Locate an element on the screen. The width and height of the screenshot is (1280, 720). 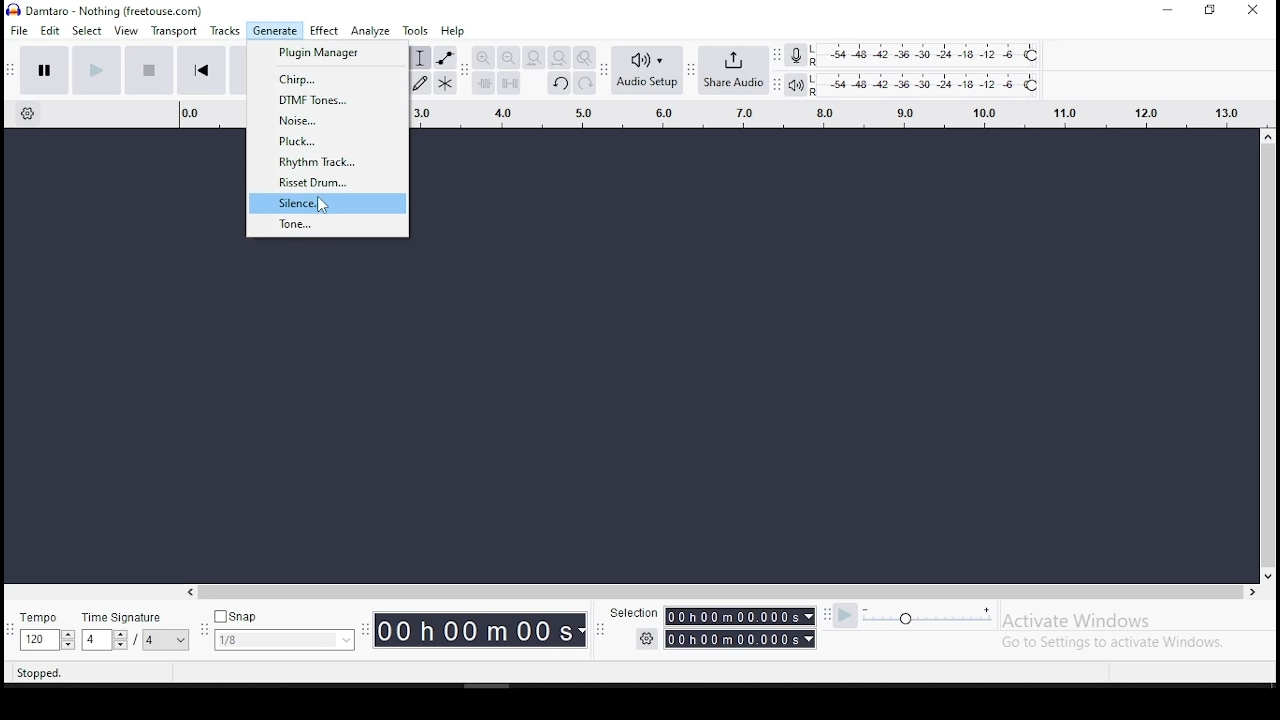
share audio is located at coordinates (734, 71).